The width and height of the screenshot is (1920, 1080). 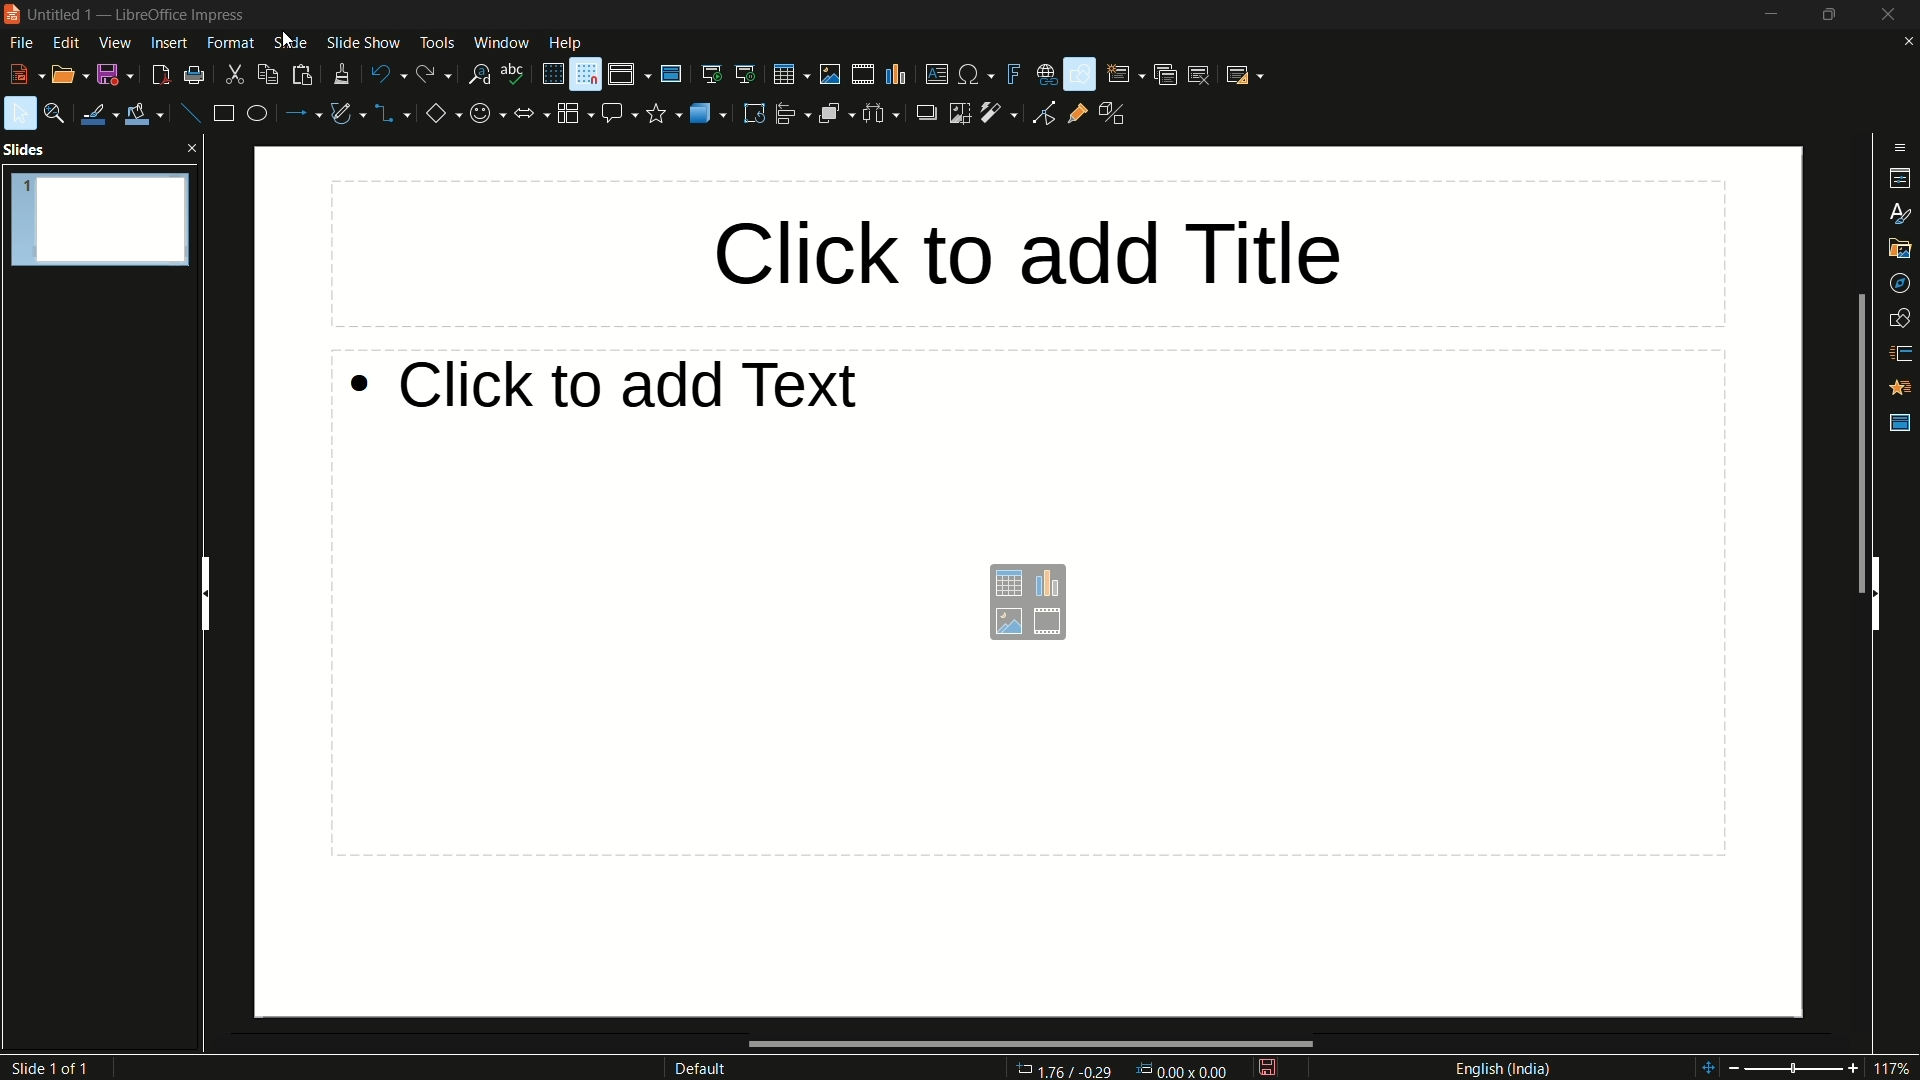 I want to click on stars and banners, so click(x=663, y=114).